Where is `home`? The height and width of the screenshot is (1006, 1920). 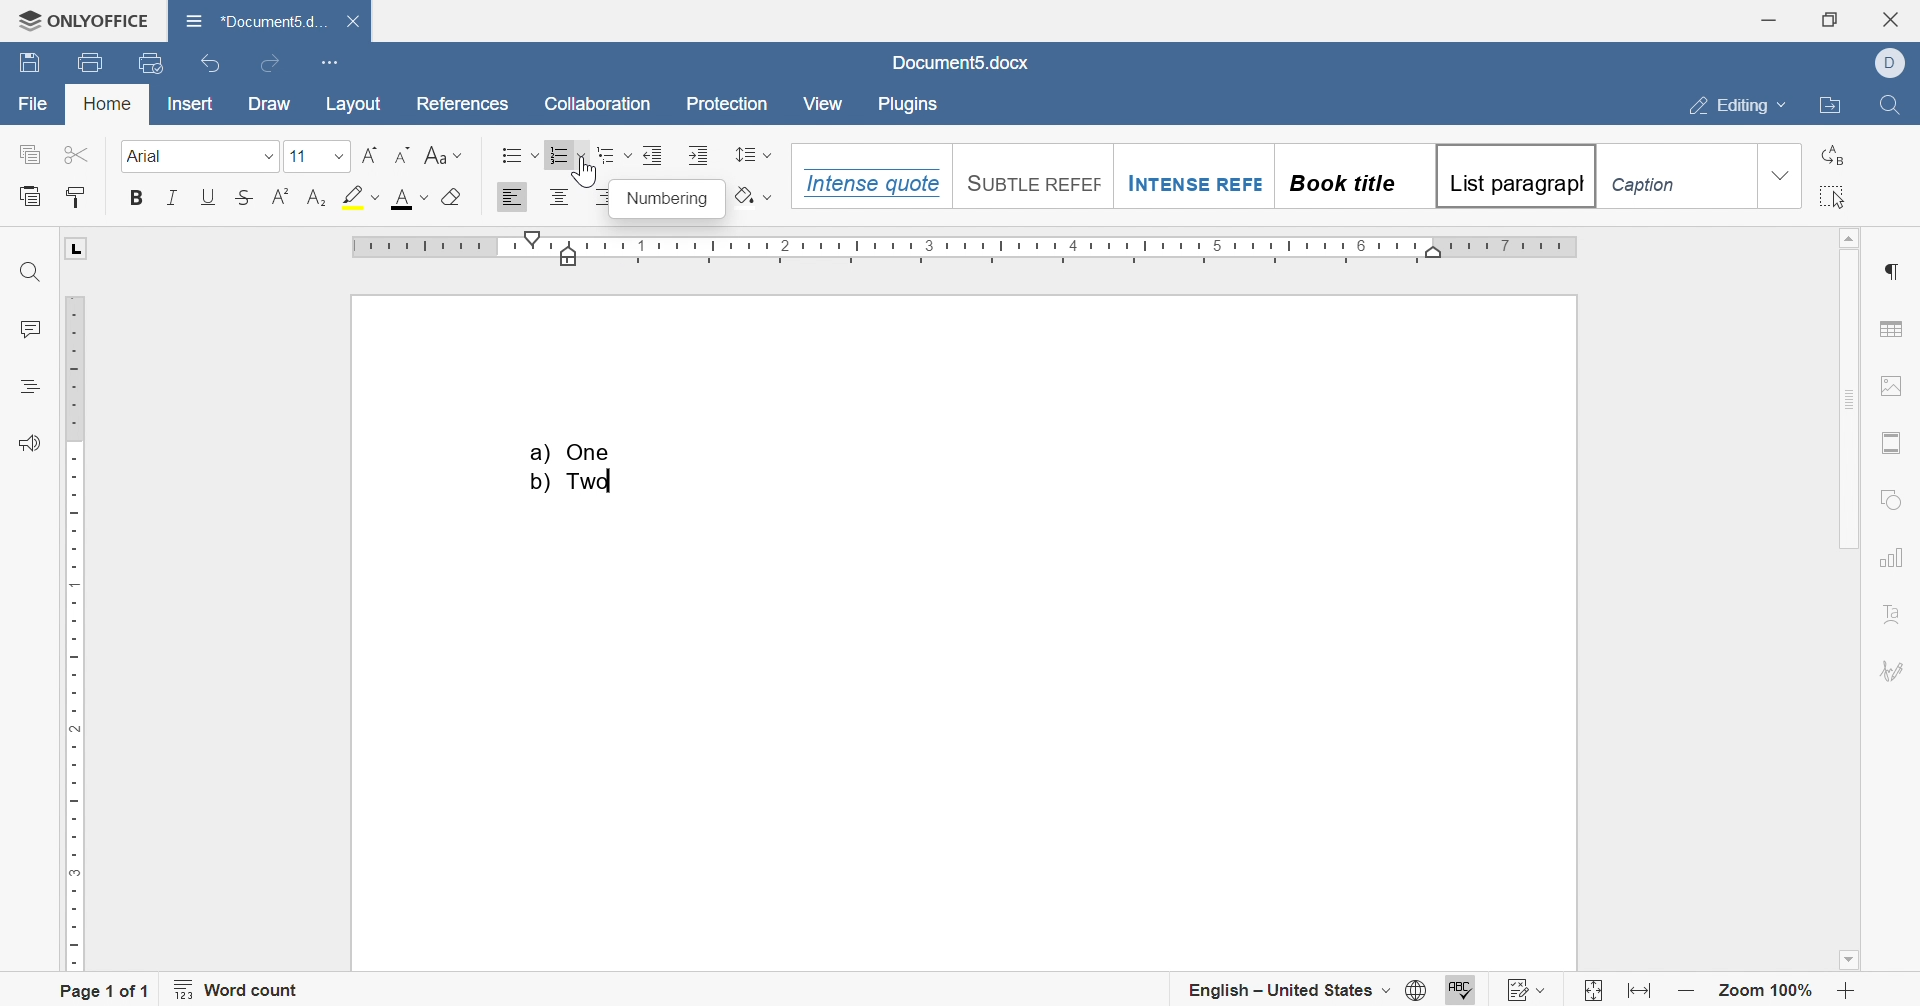
home is located at coordinates (109, 103).